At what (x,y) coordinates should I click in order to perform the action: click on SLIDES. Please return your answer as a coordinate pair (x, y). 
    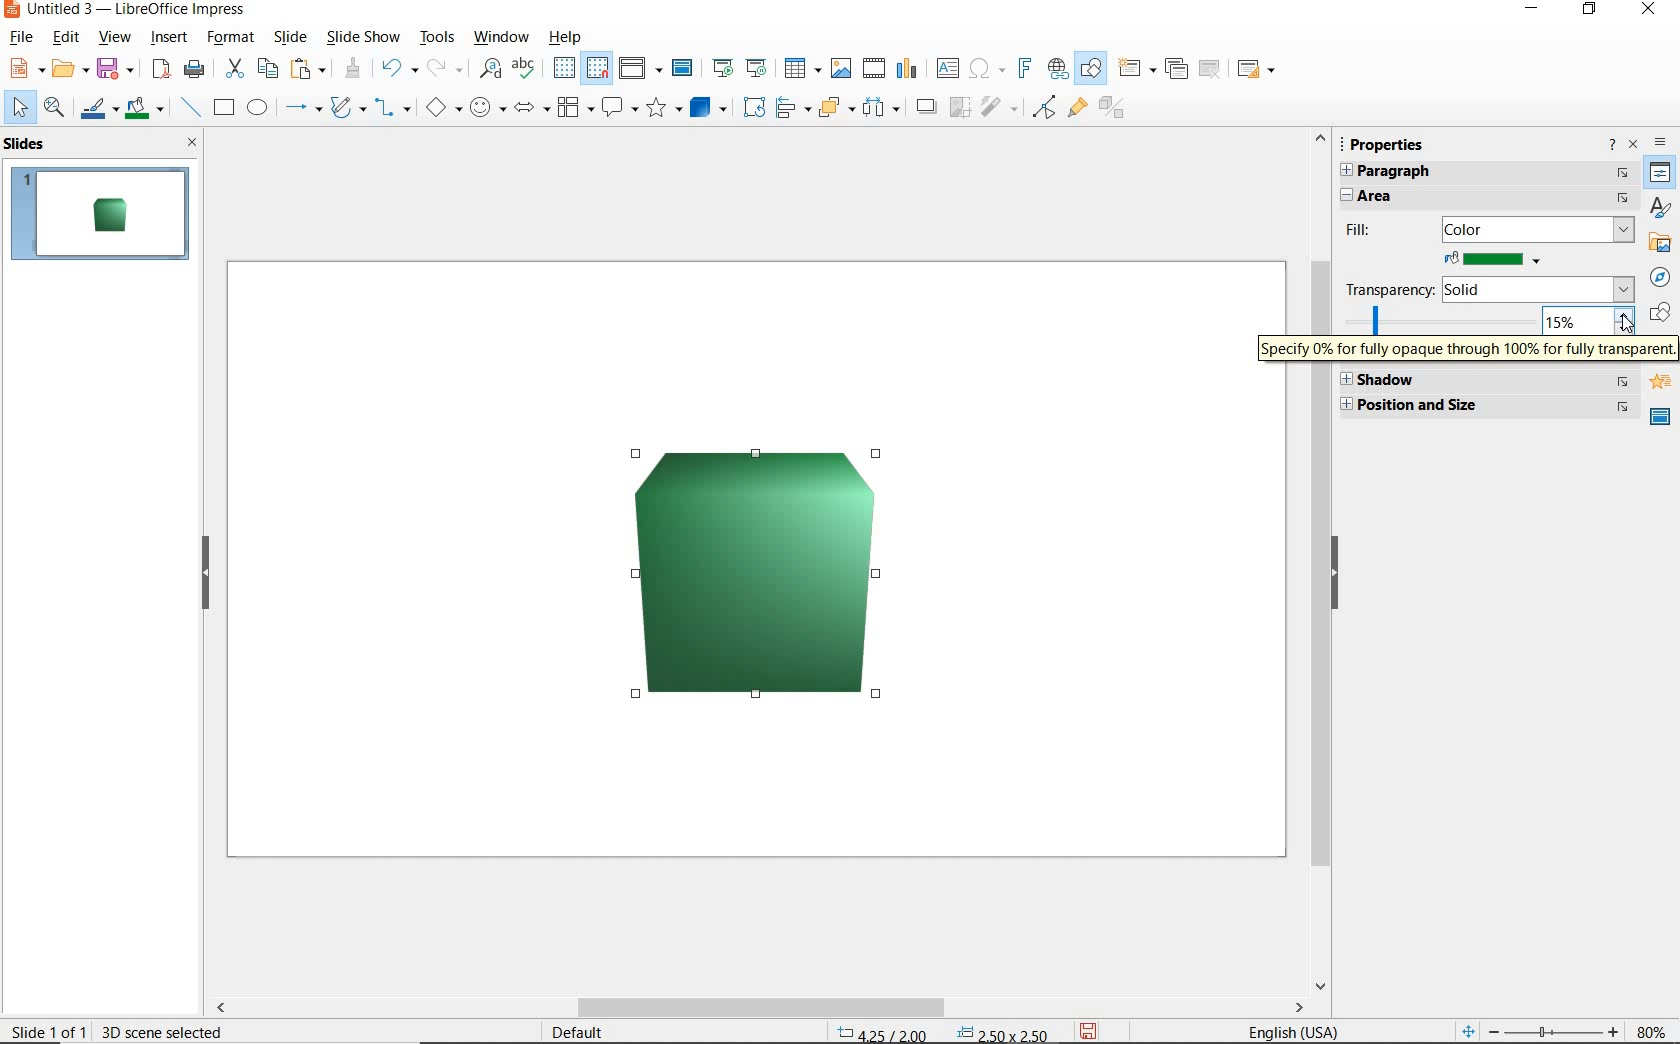
    Looking at the image, I should click on (31, 145).